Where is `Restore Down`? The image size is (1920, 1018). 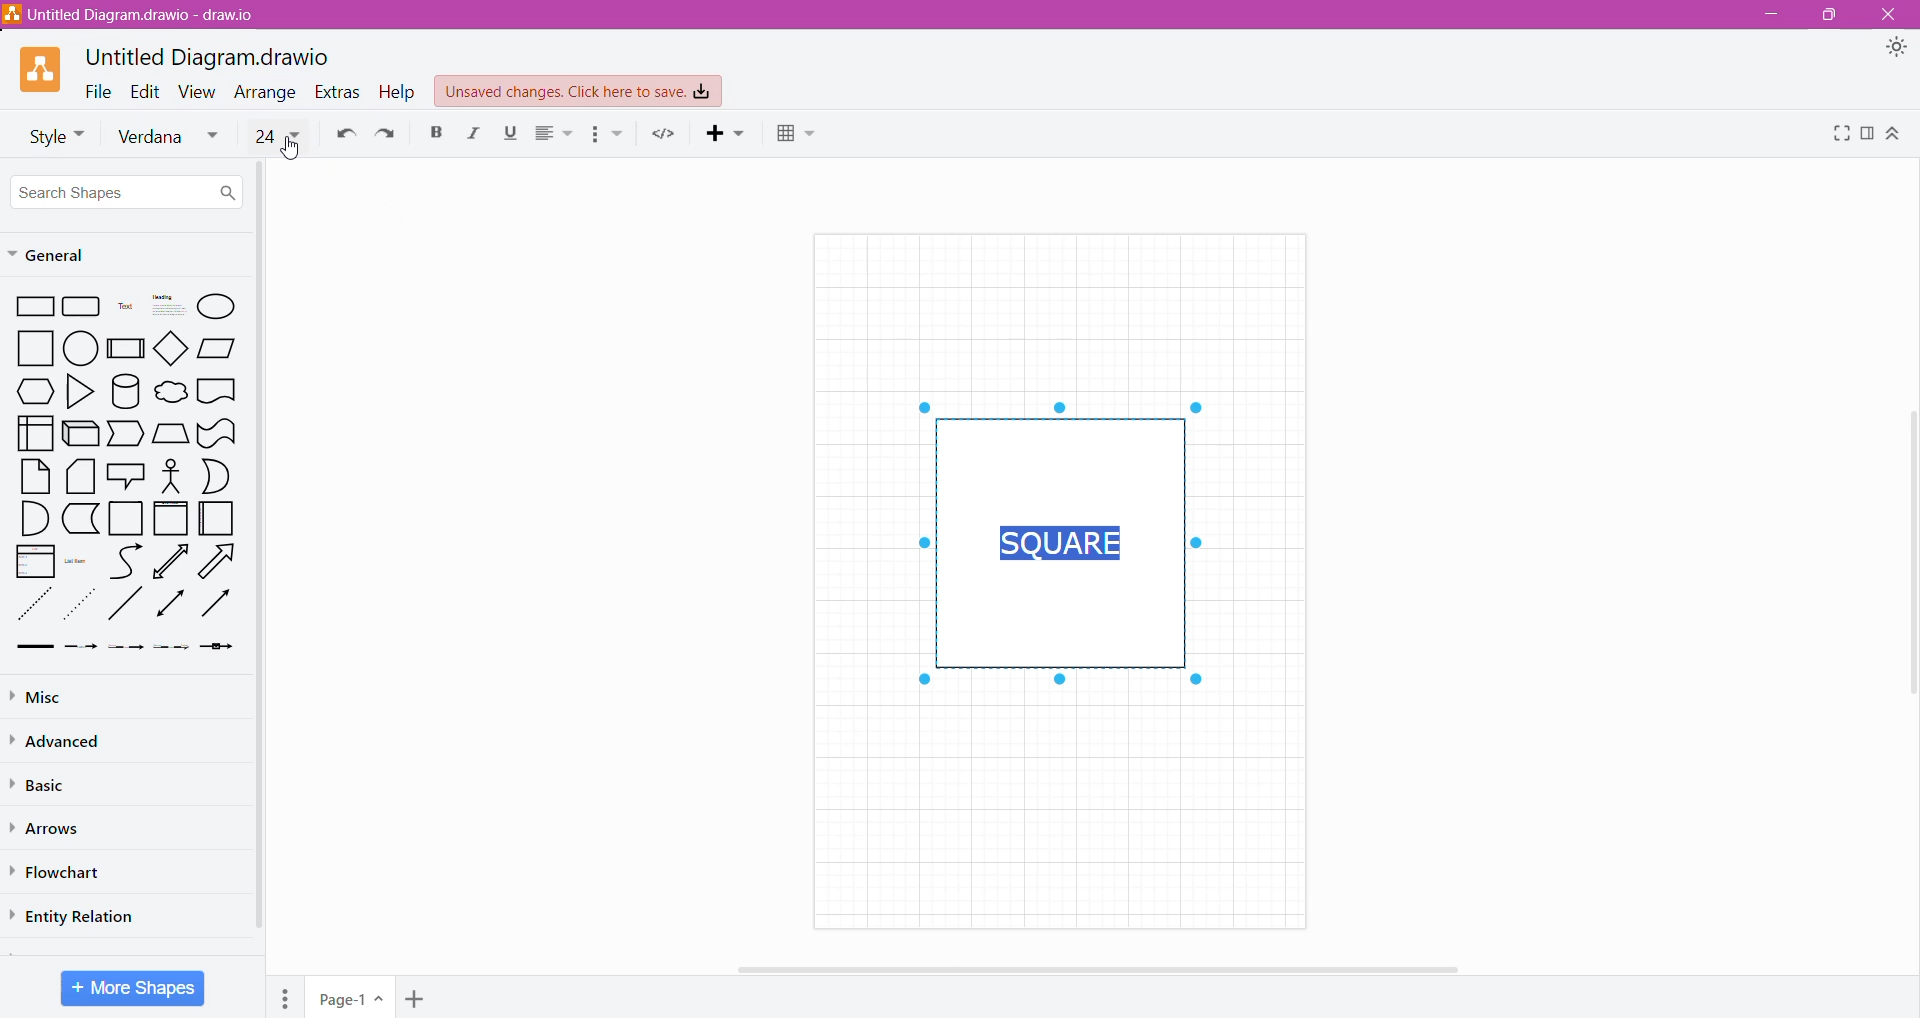 Restore Down is located at coordinates (1829, 15).